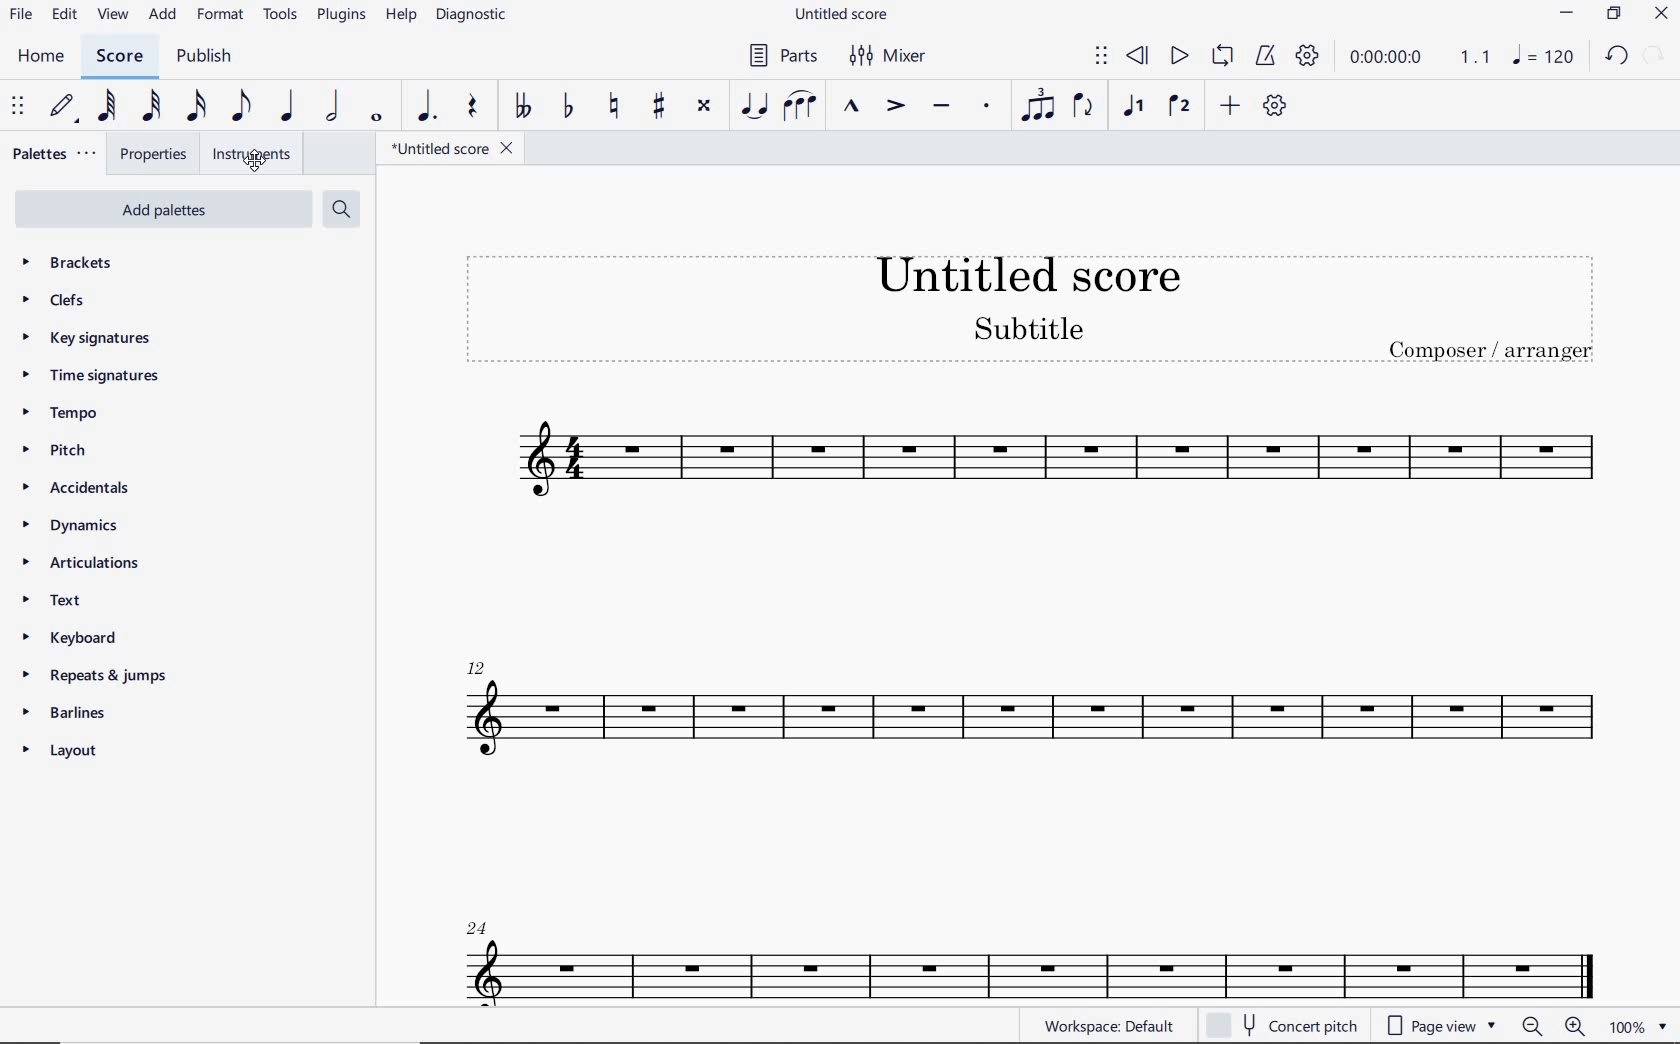 The image size is (1680, 1044). What do you see at coordinates (755, 107) in the screenshot?
I see `TIE` at bounding box center [755, 107].